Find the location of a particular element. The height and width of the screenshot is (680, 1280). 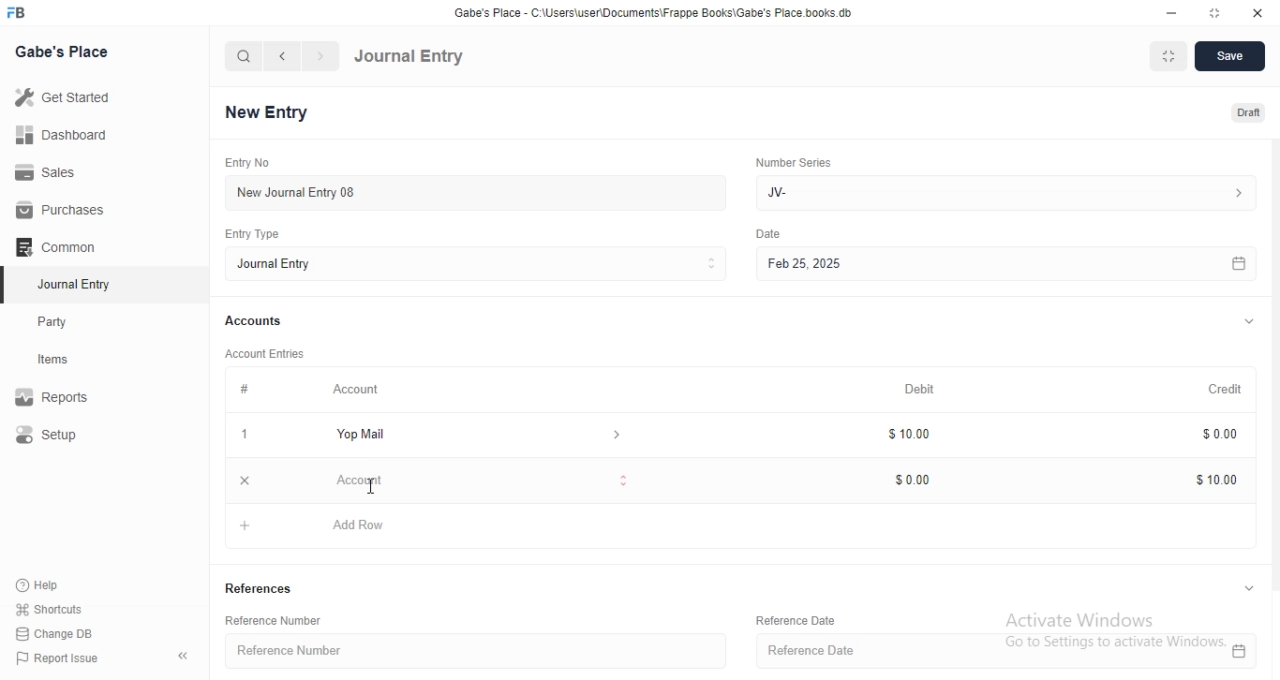

close is located at coordinates (246, 480).